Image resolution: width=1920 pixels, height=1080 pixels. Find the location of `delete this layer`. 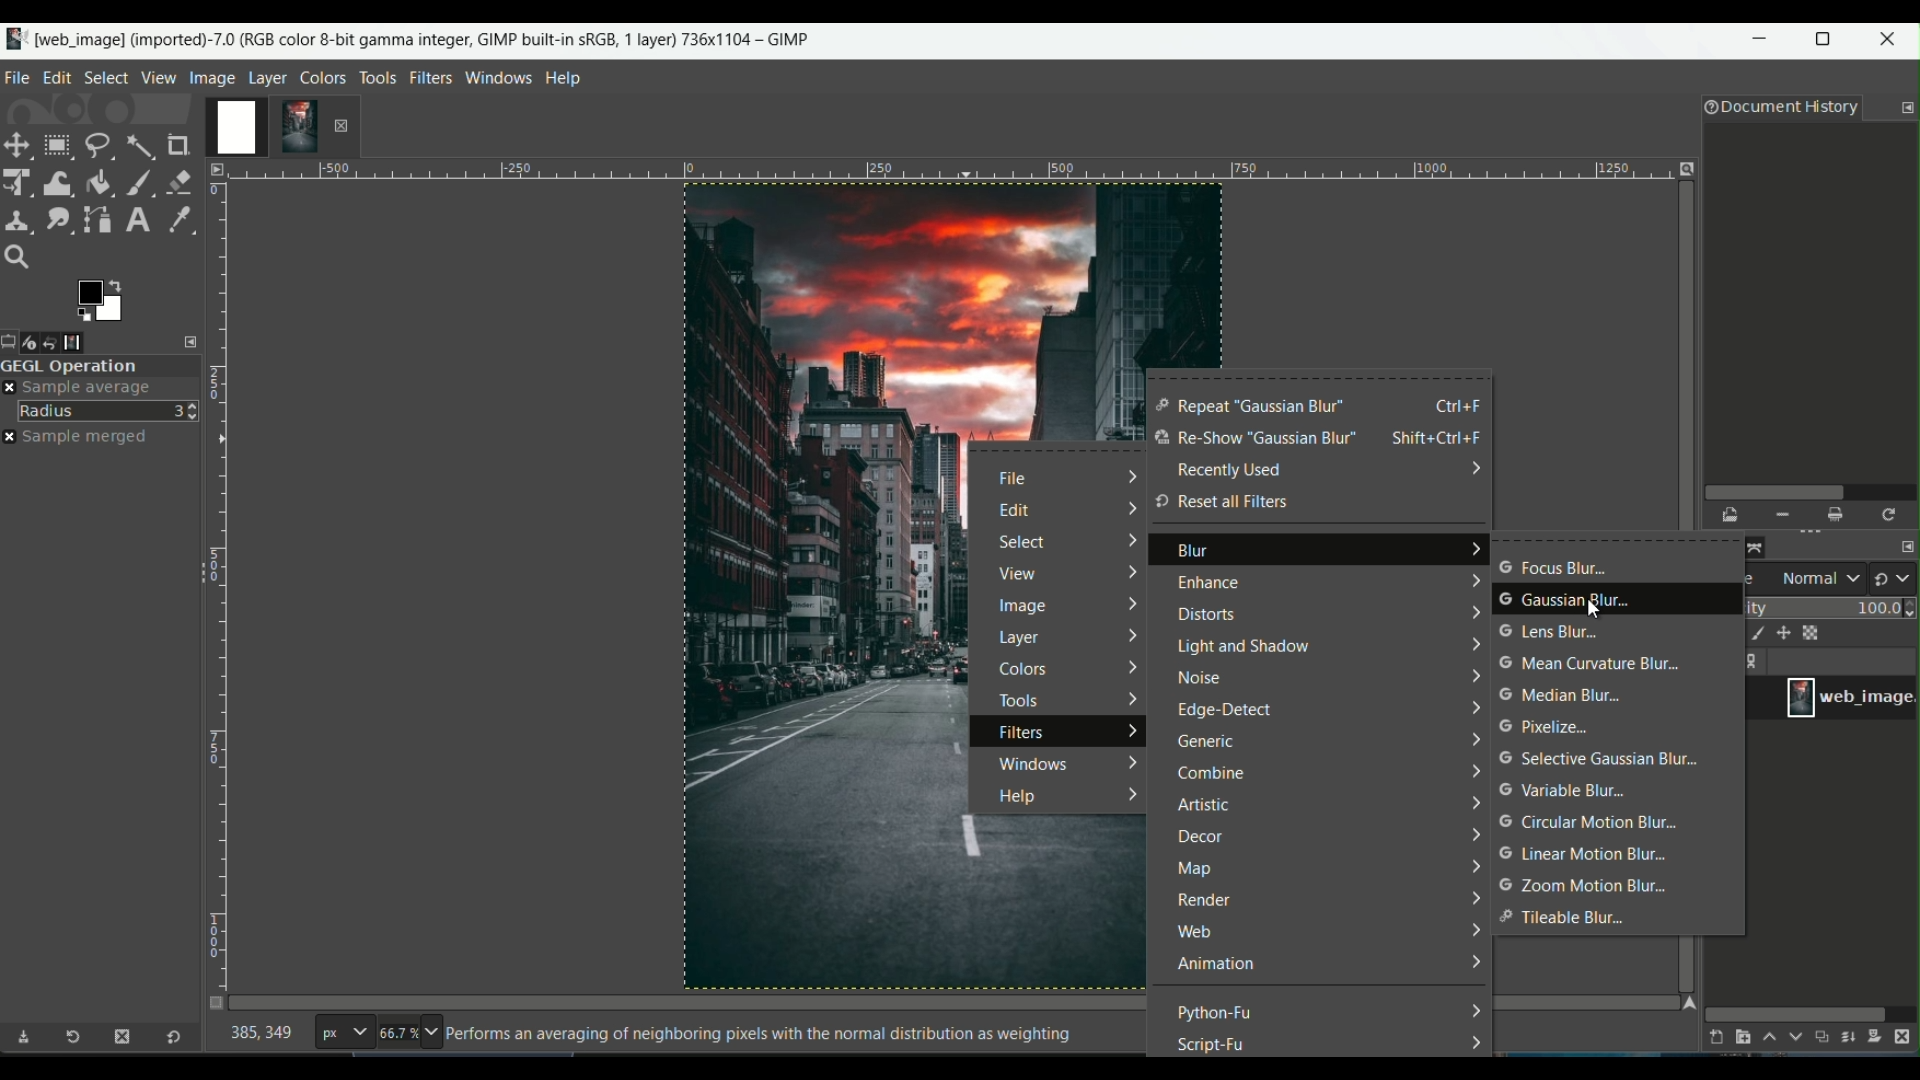

delete this layer is located at coordinates (1908, 1036).